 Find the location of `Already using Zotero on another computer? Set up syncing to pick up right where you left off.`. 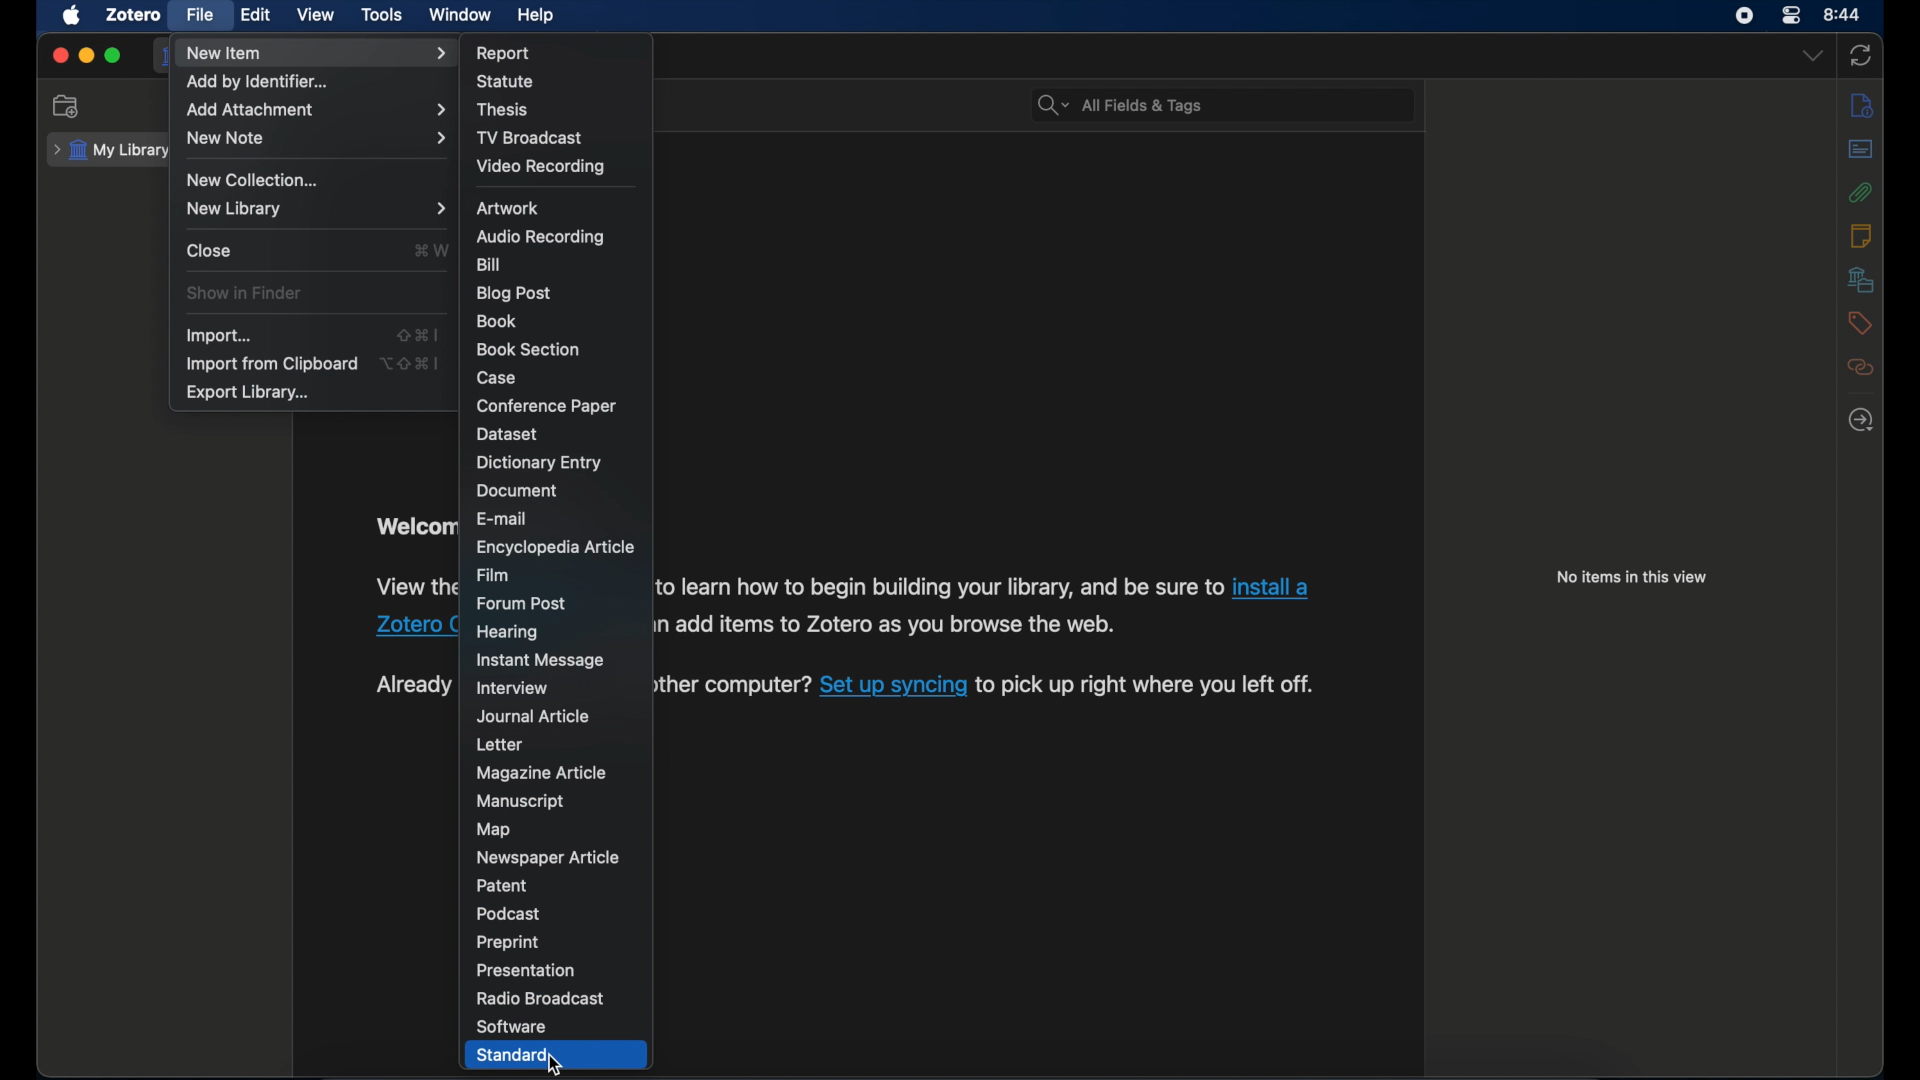

Already using Zotero on another computer? Set up syncing to pick up right where you left off. is located at coordinates (732, 686).